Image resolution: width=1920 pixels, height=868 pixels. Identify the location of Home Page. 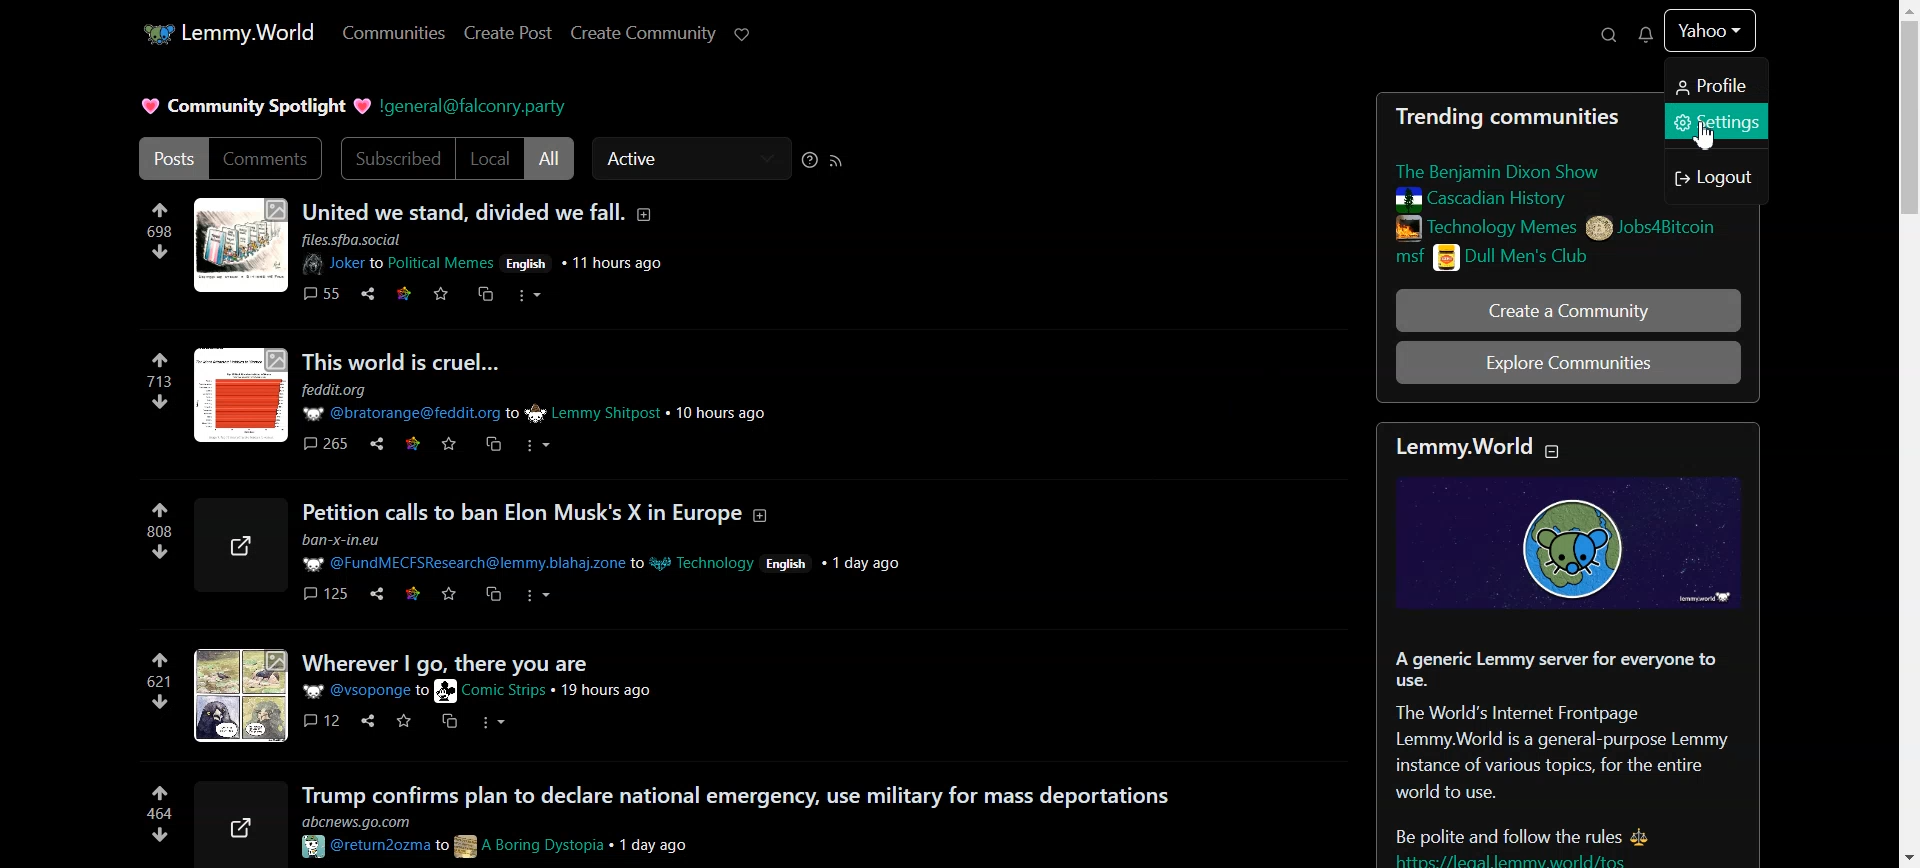
(227, 33).